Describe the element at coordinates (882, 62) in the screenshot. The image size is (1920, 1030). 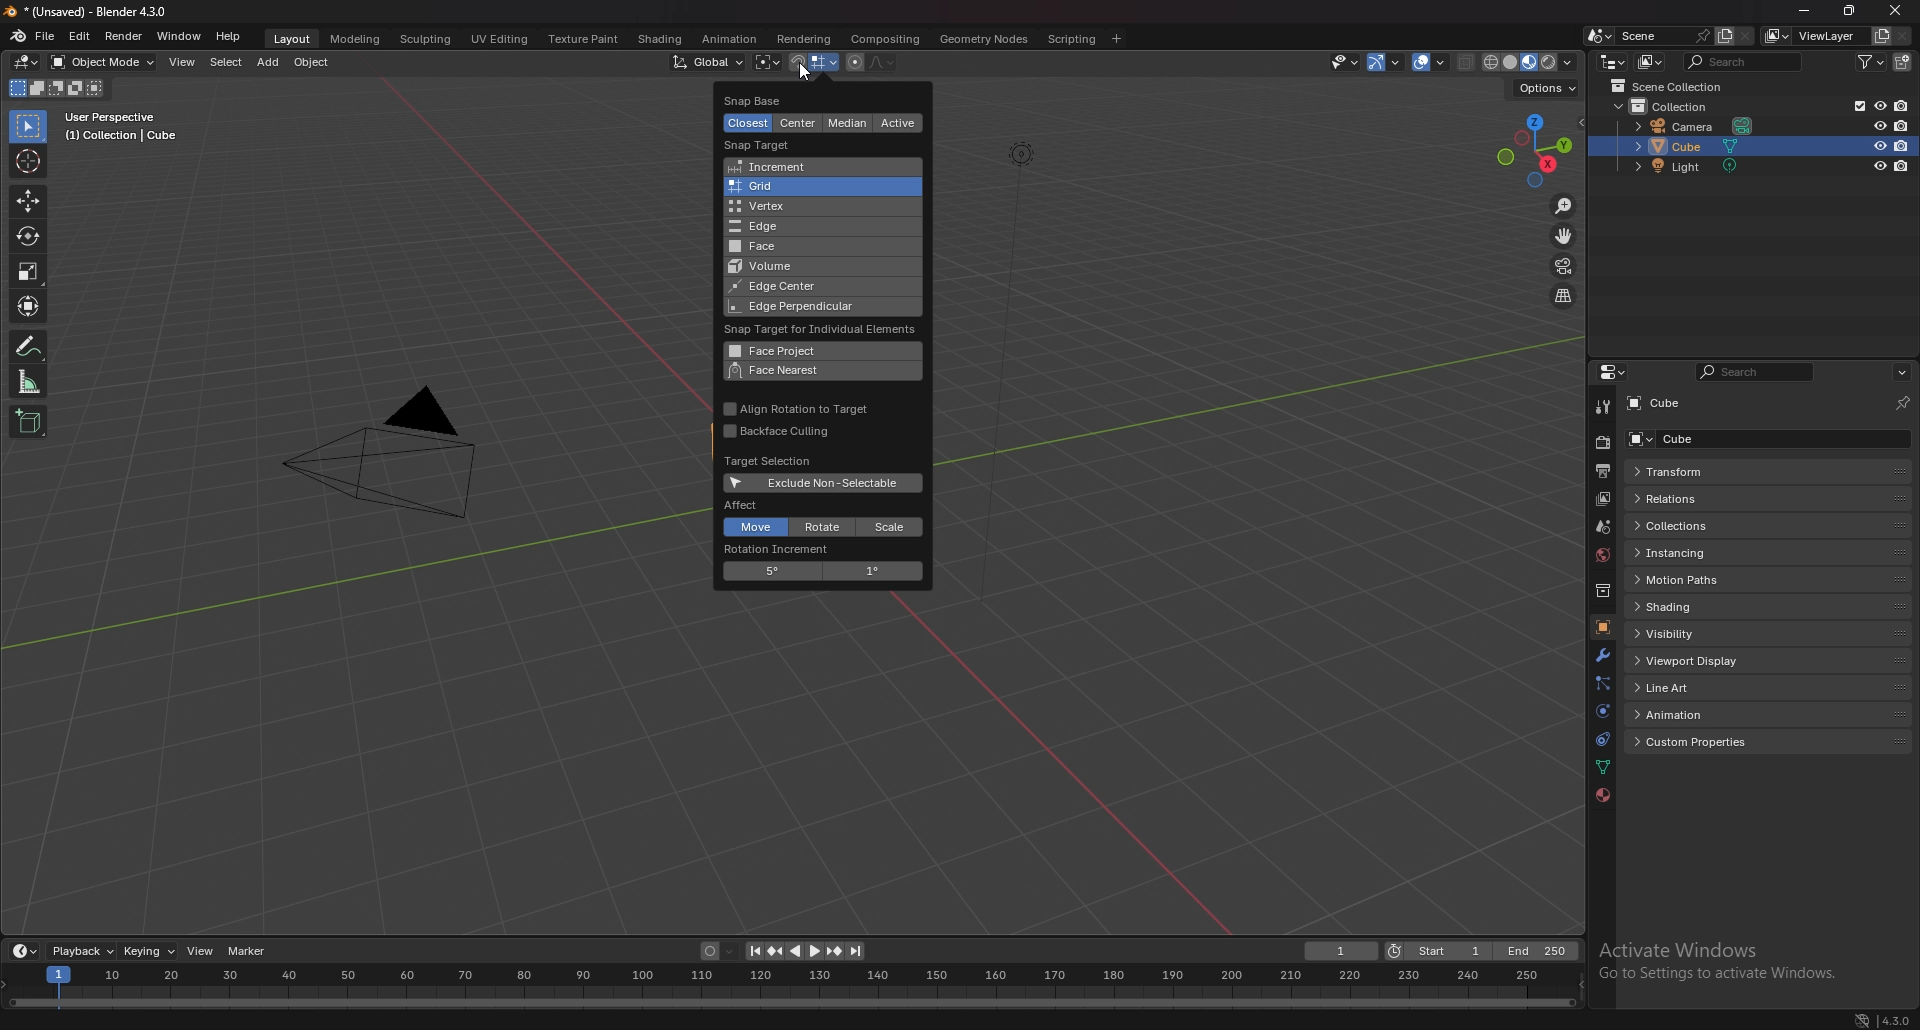
I see `proportional editing fall off` at that location.